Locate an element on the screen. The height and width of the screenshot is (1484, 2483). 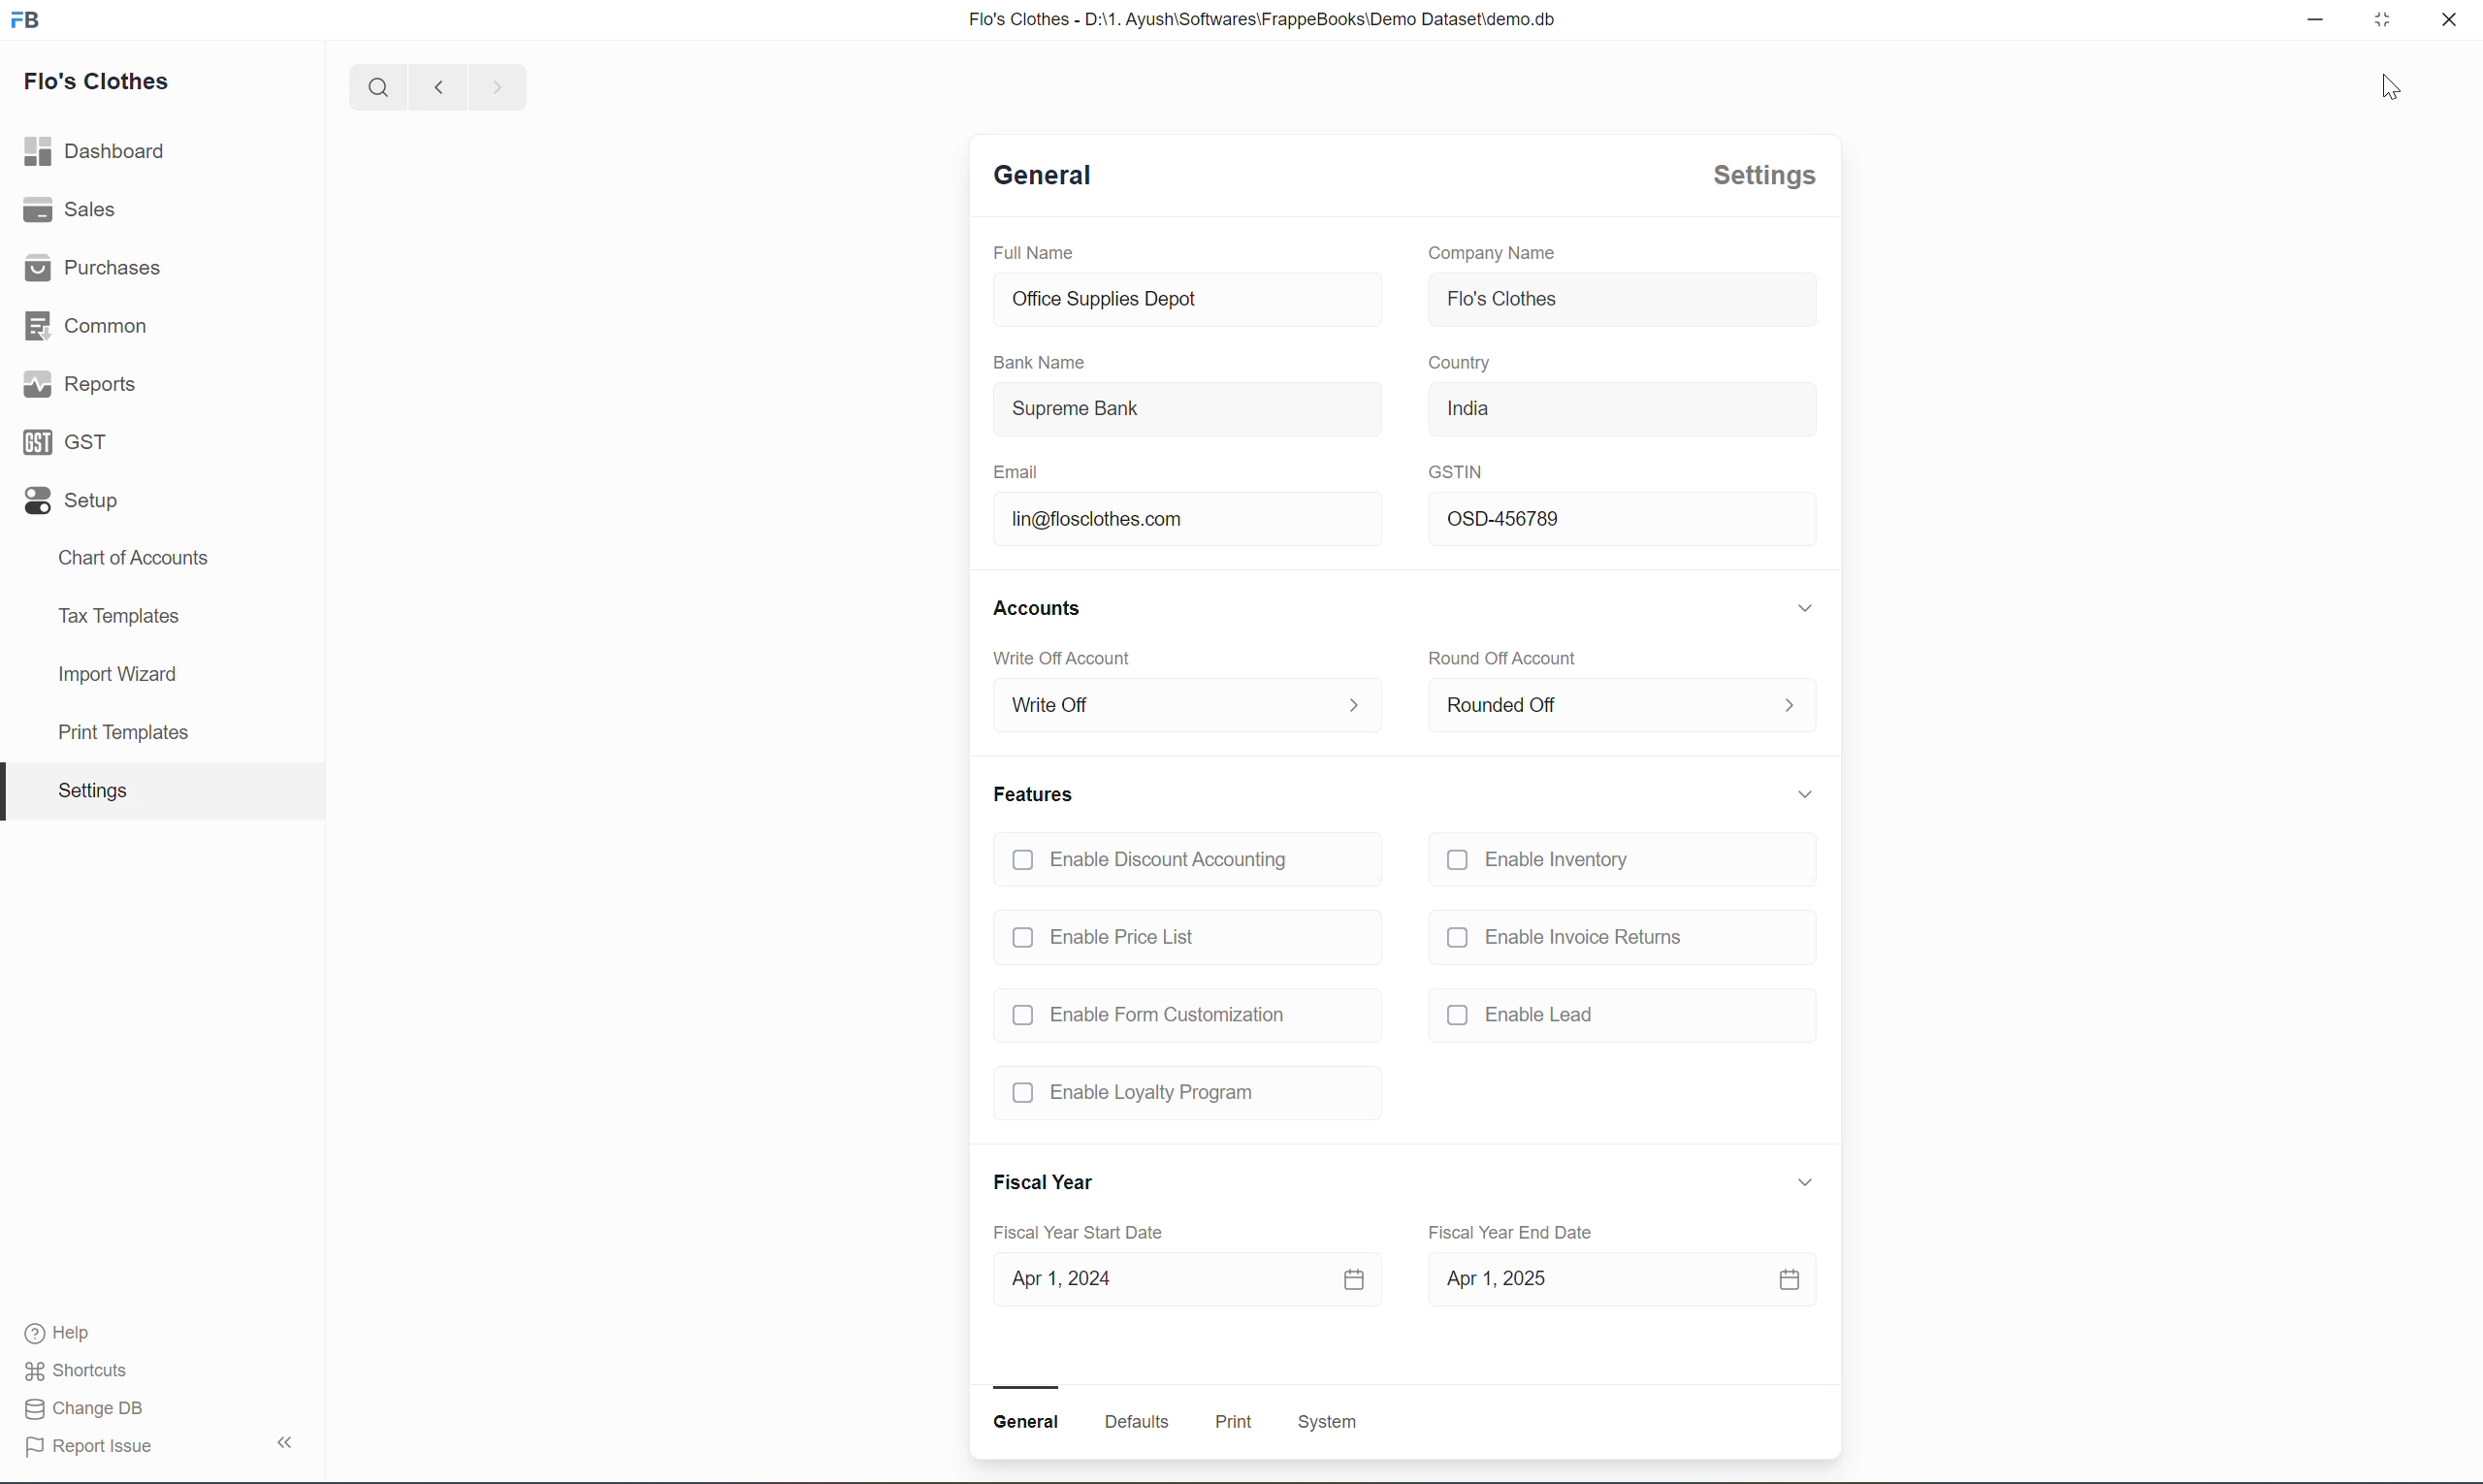
Write Off Account is located at coordinates (1062, 659).